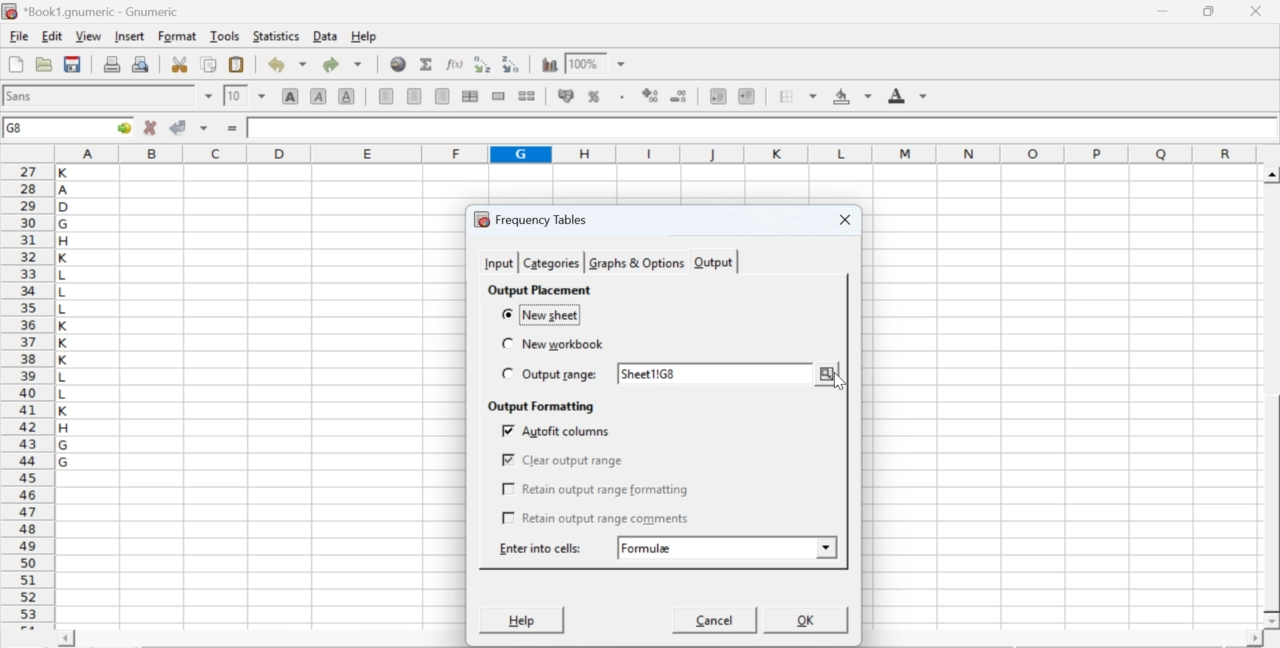 The image size is (1280, 648). Describe the element at coordinates (826, 545) in the screenshot. I see `drop down` at that location.